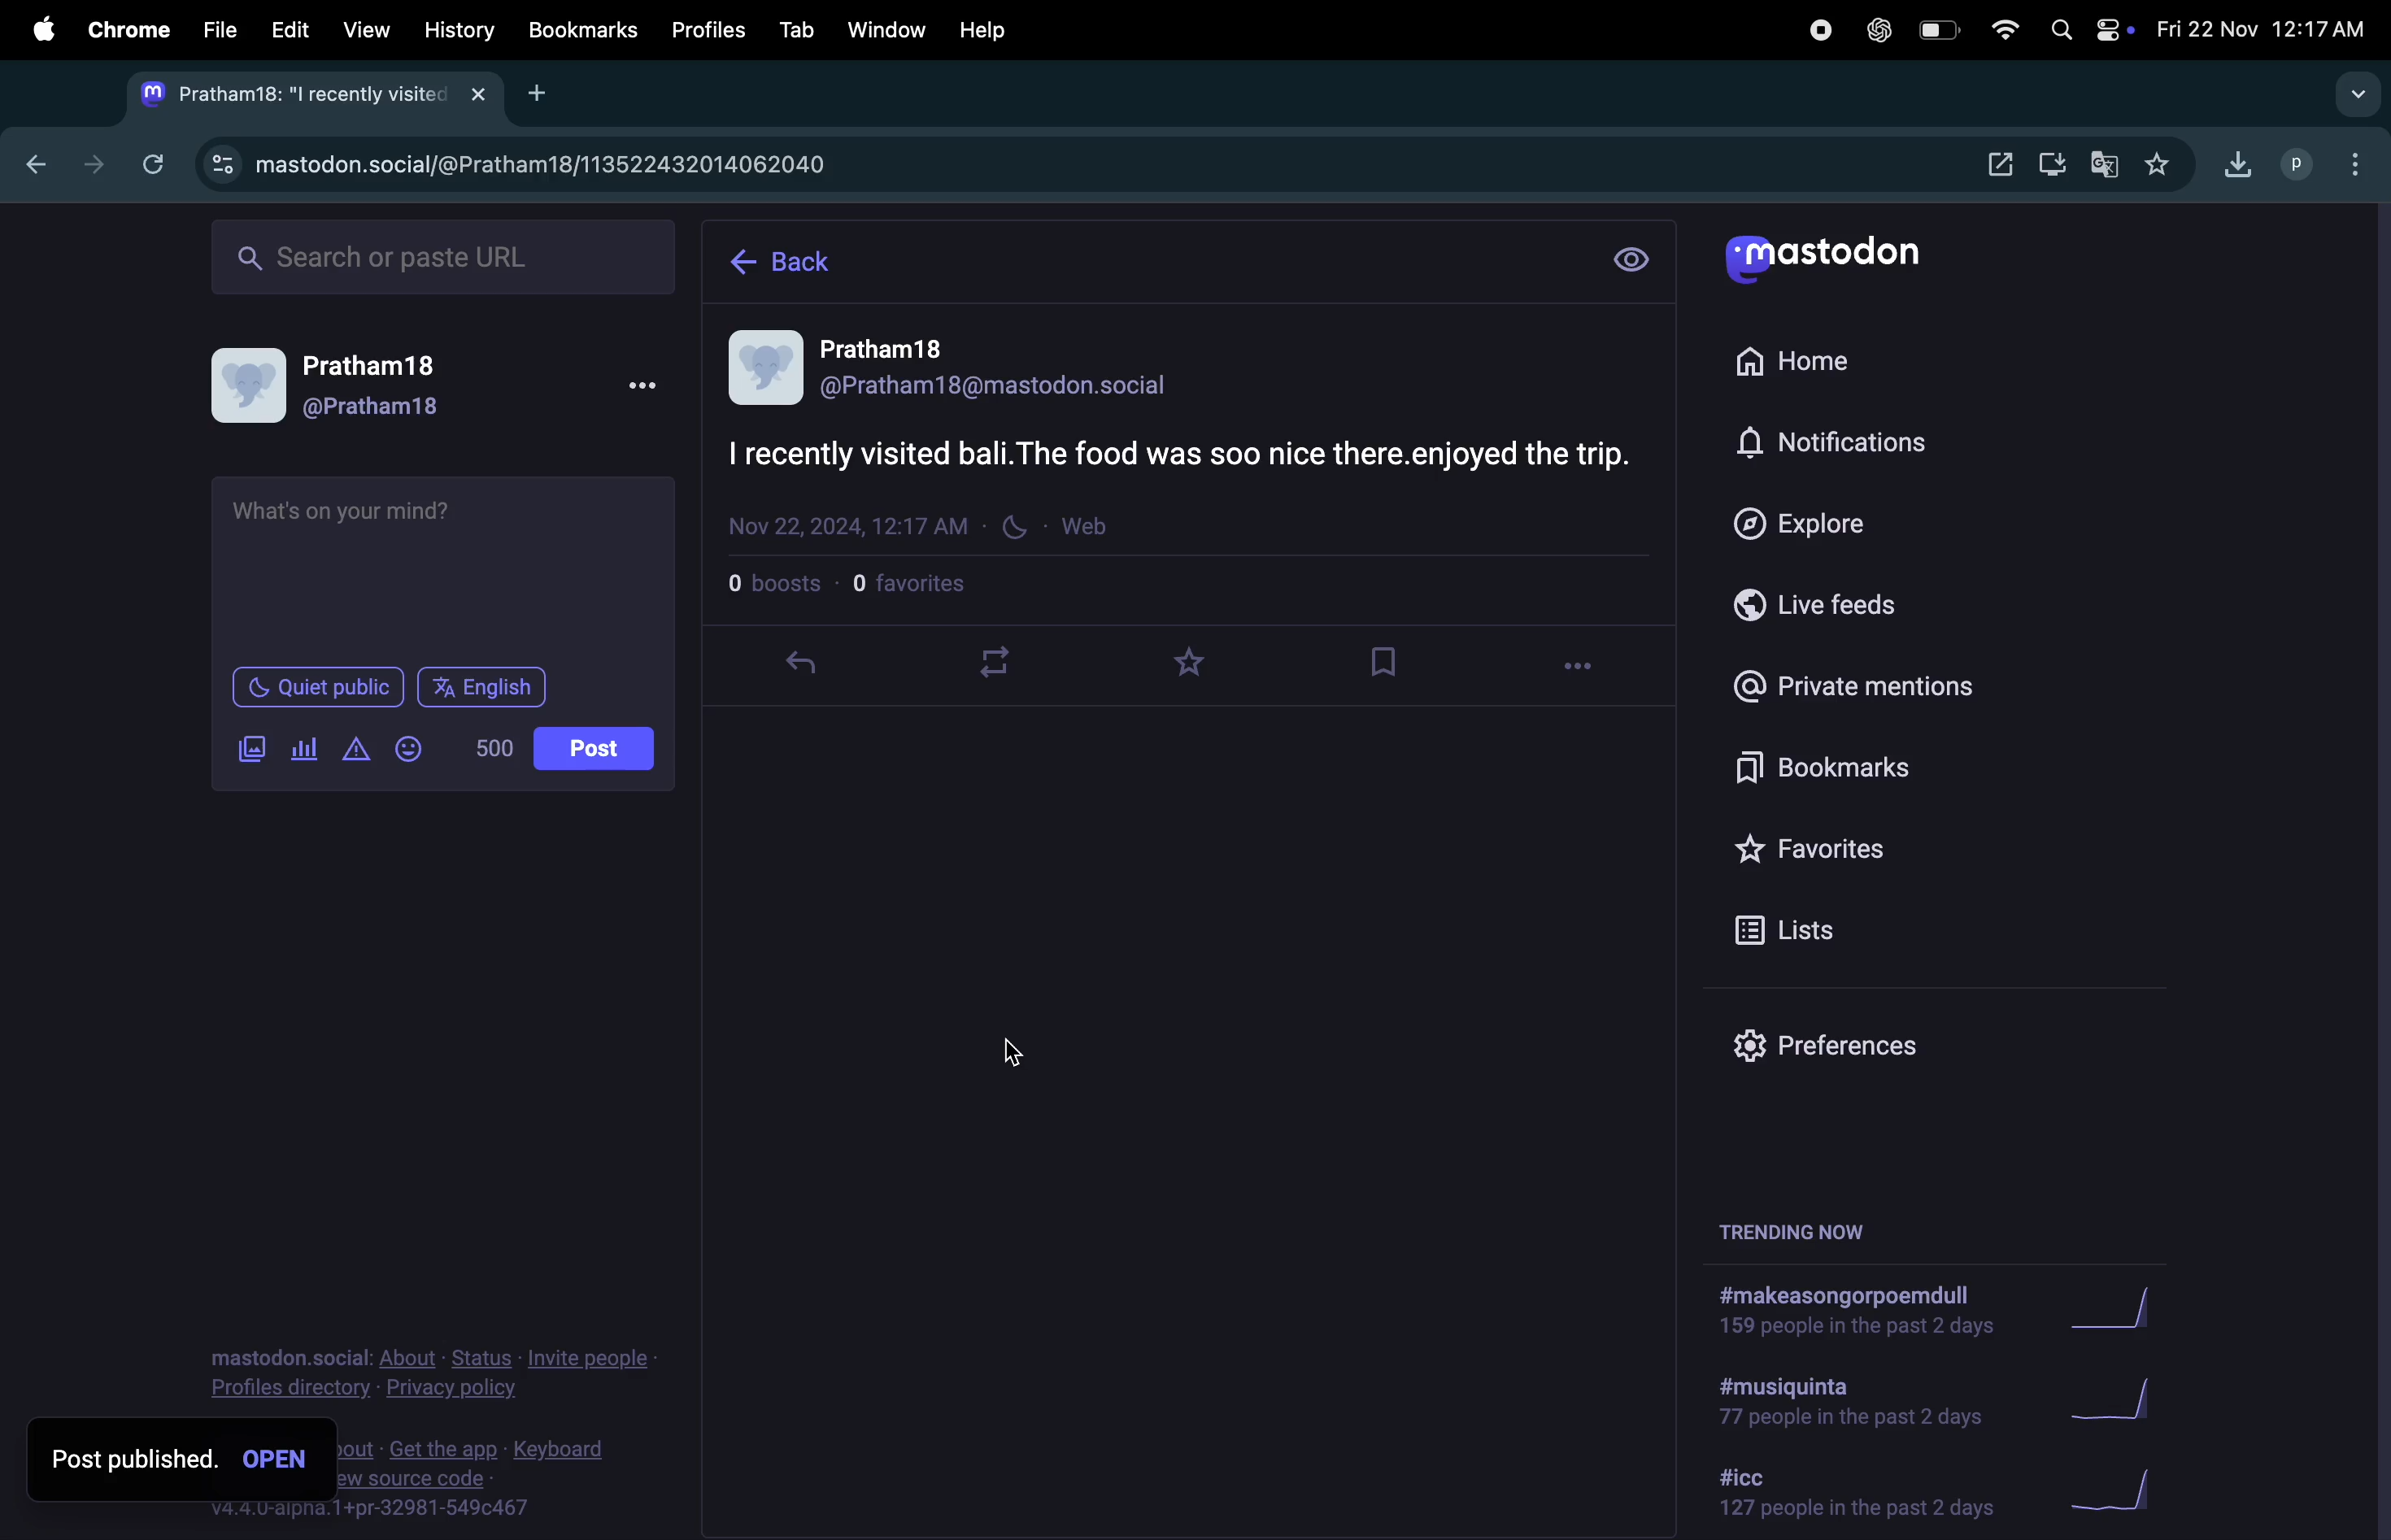 The image size is (2391, 1540). I want to click on window, so click(887, 25).